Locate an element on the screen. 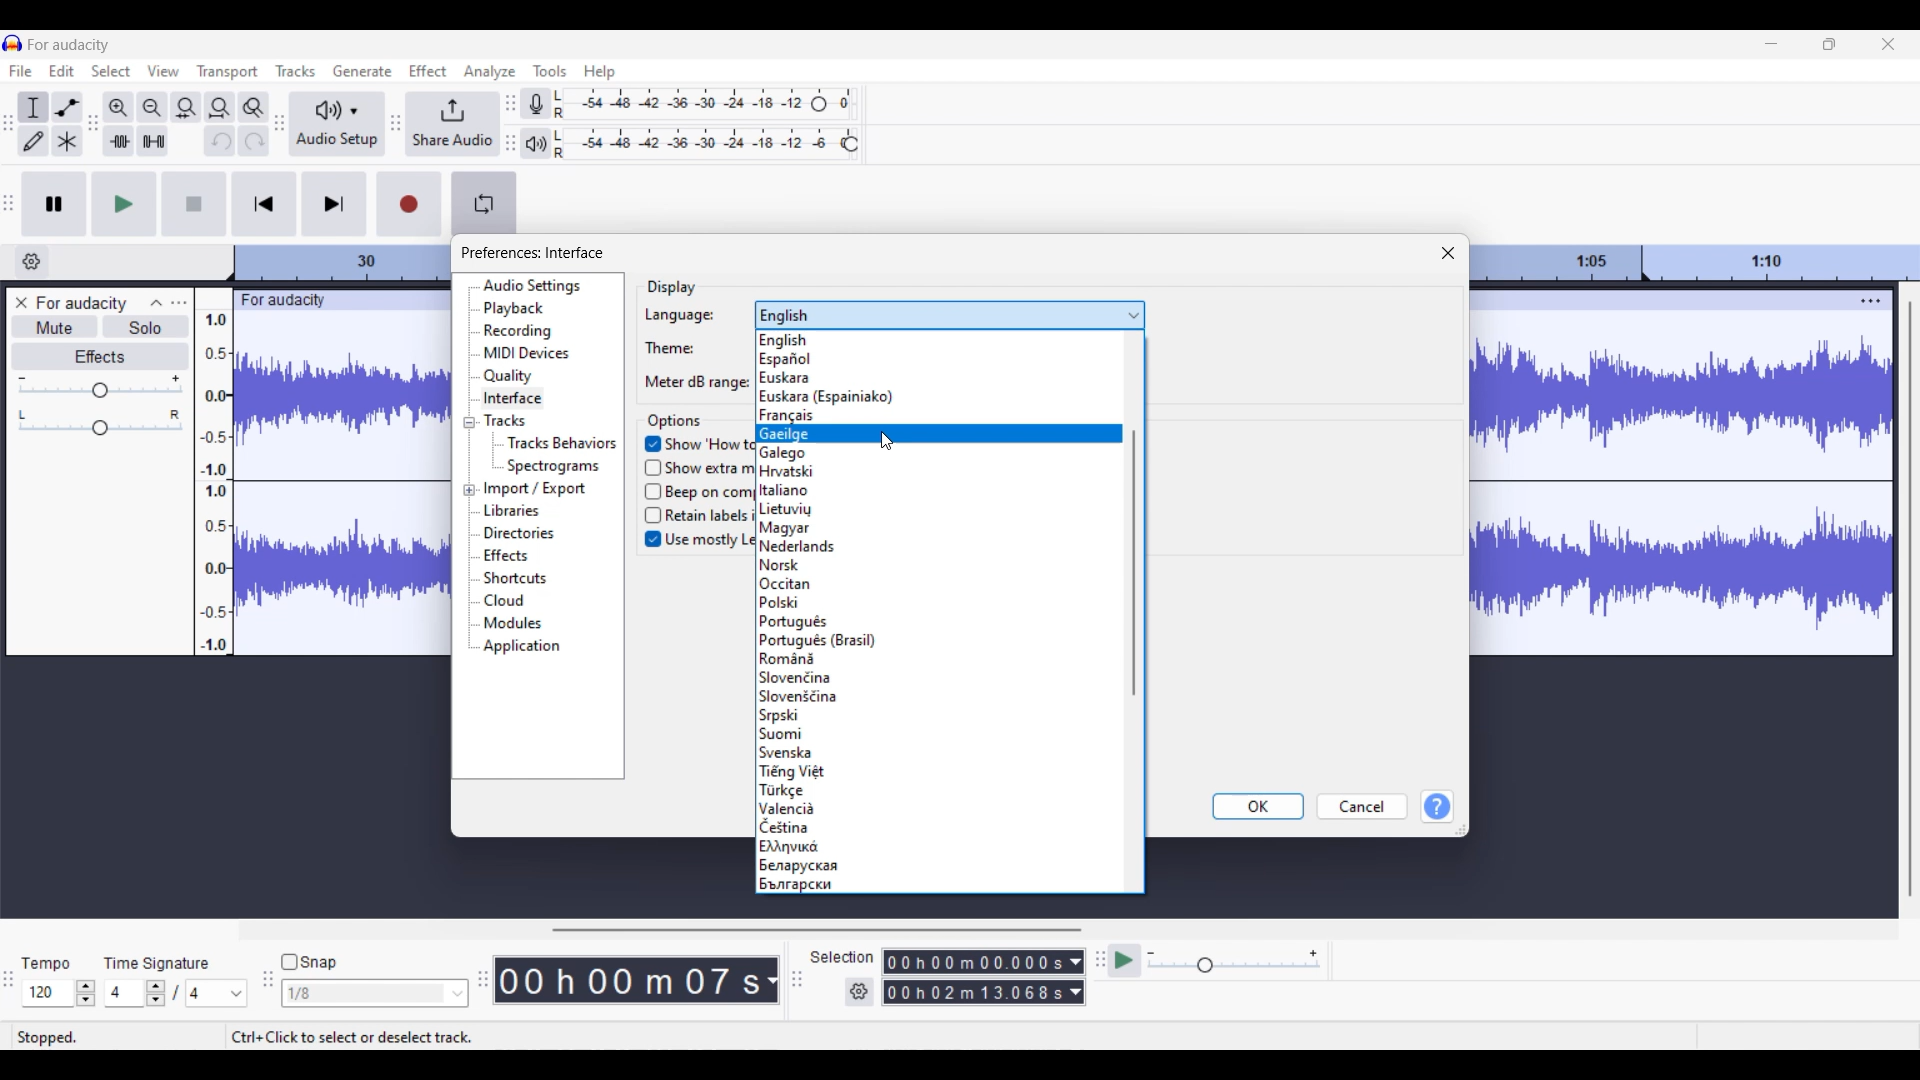 Image resolution: width=1920 pixels, height=1080 pixels. Show in smaller tab is located at coordinates (1829, 44).